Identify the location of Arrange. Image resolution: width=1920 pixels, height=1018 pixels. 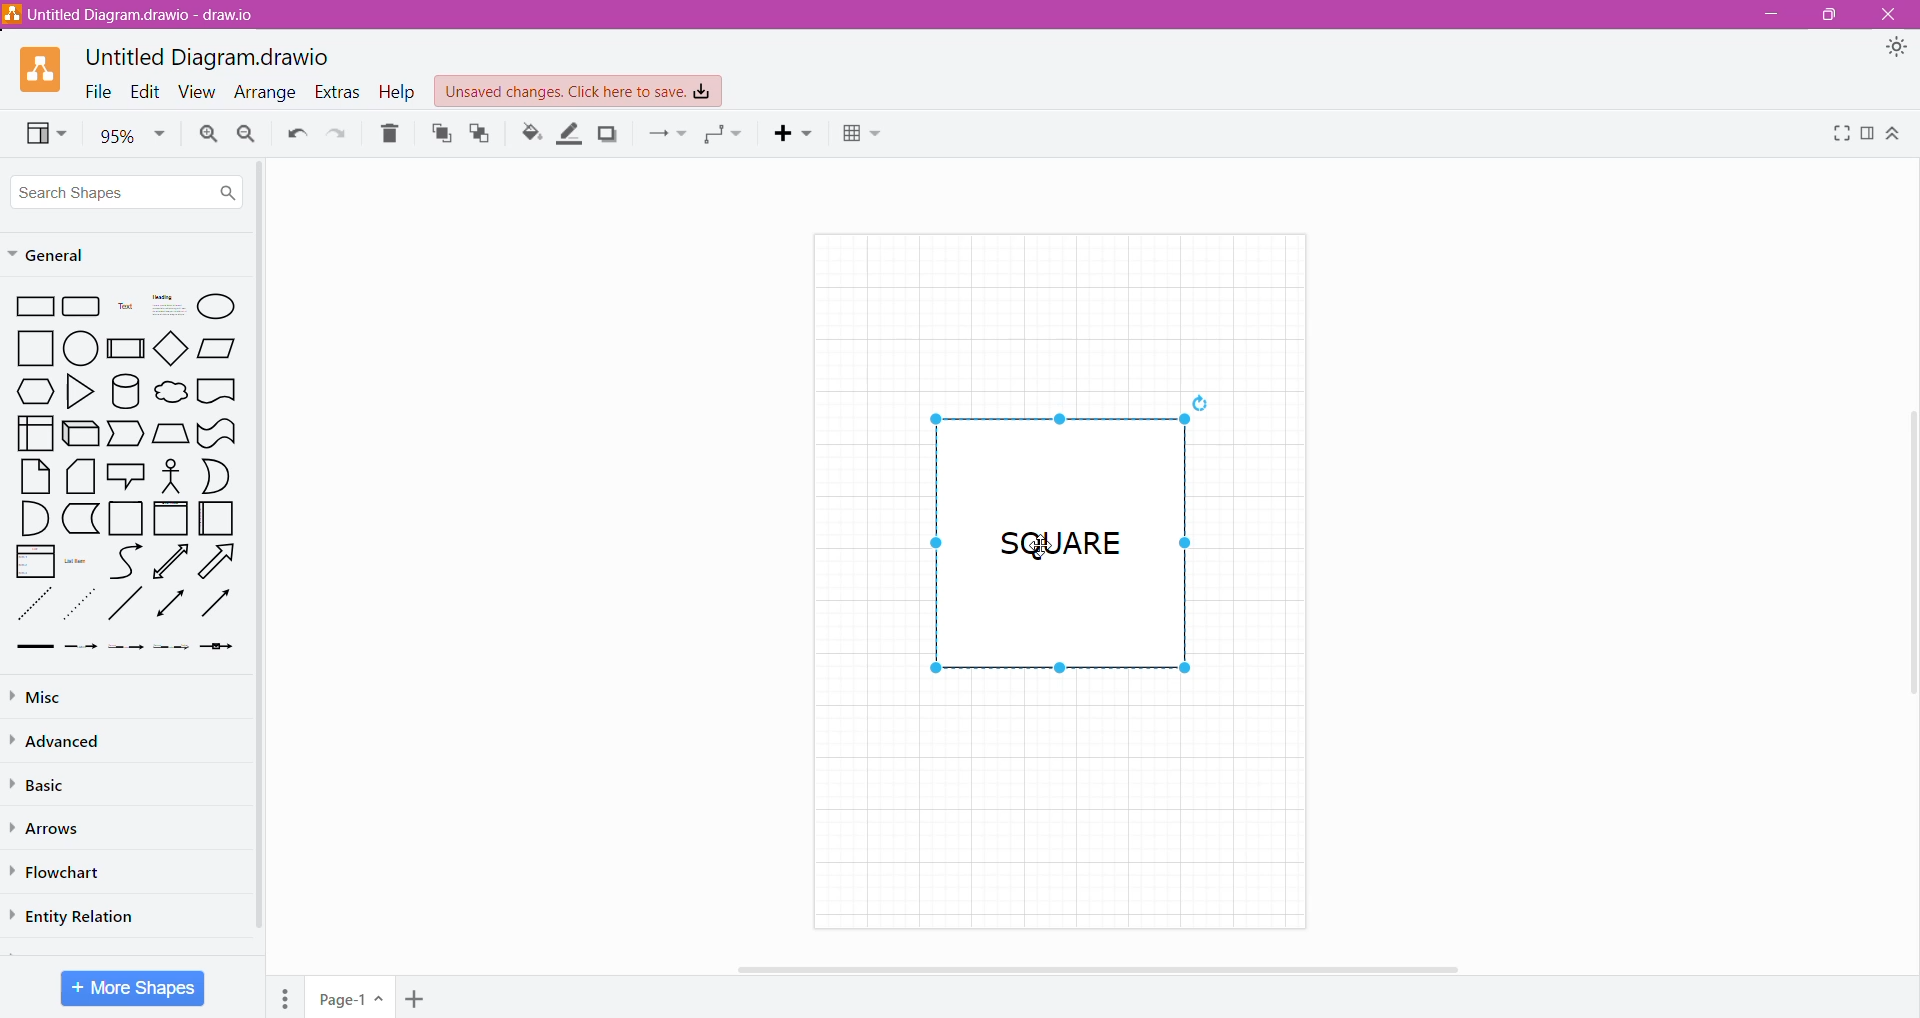
(267, 93).